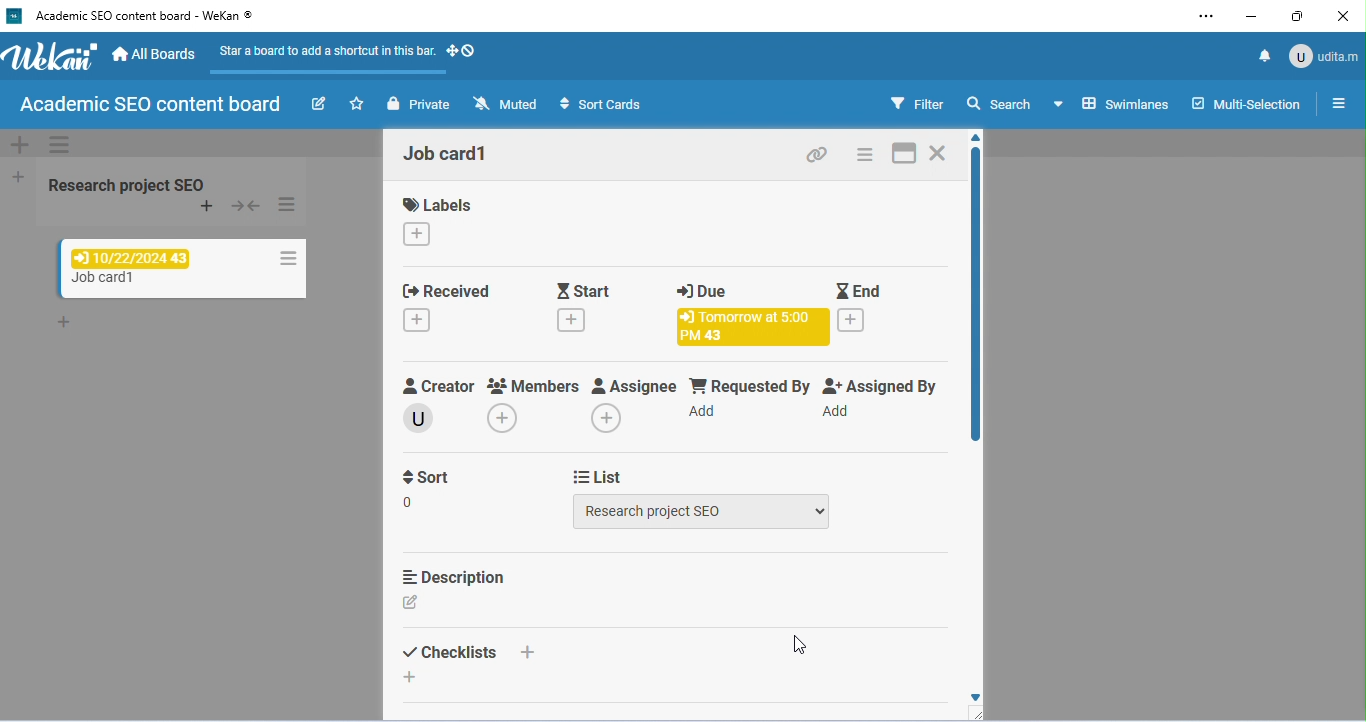 Image resolution: width=1366 pixels, height=722 pixels. Describe the element at coordinates (598, 475) in the screenshot. I see `list` at that location.